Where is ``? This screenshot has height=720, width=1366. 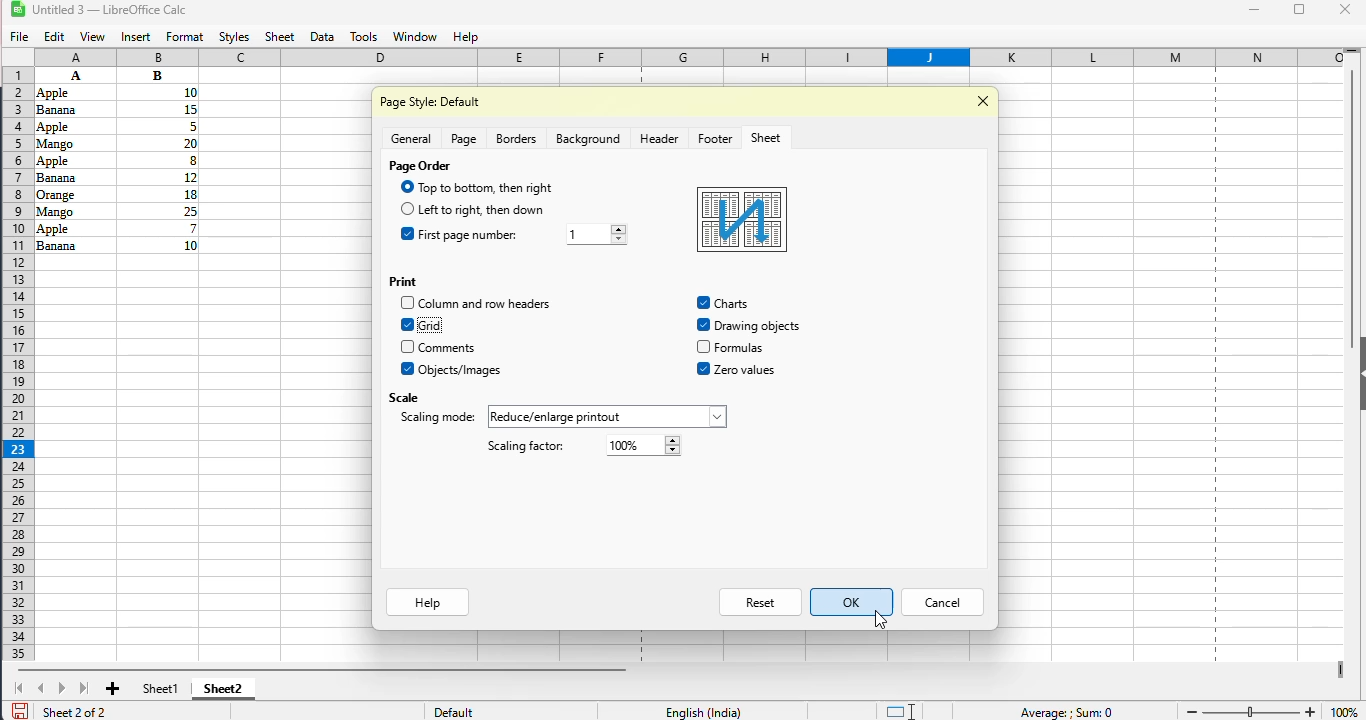
 is located at coordinates (74, 245).